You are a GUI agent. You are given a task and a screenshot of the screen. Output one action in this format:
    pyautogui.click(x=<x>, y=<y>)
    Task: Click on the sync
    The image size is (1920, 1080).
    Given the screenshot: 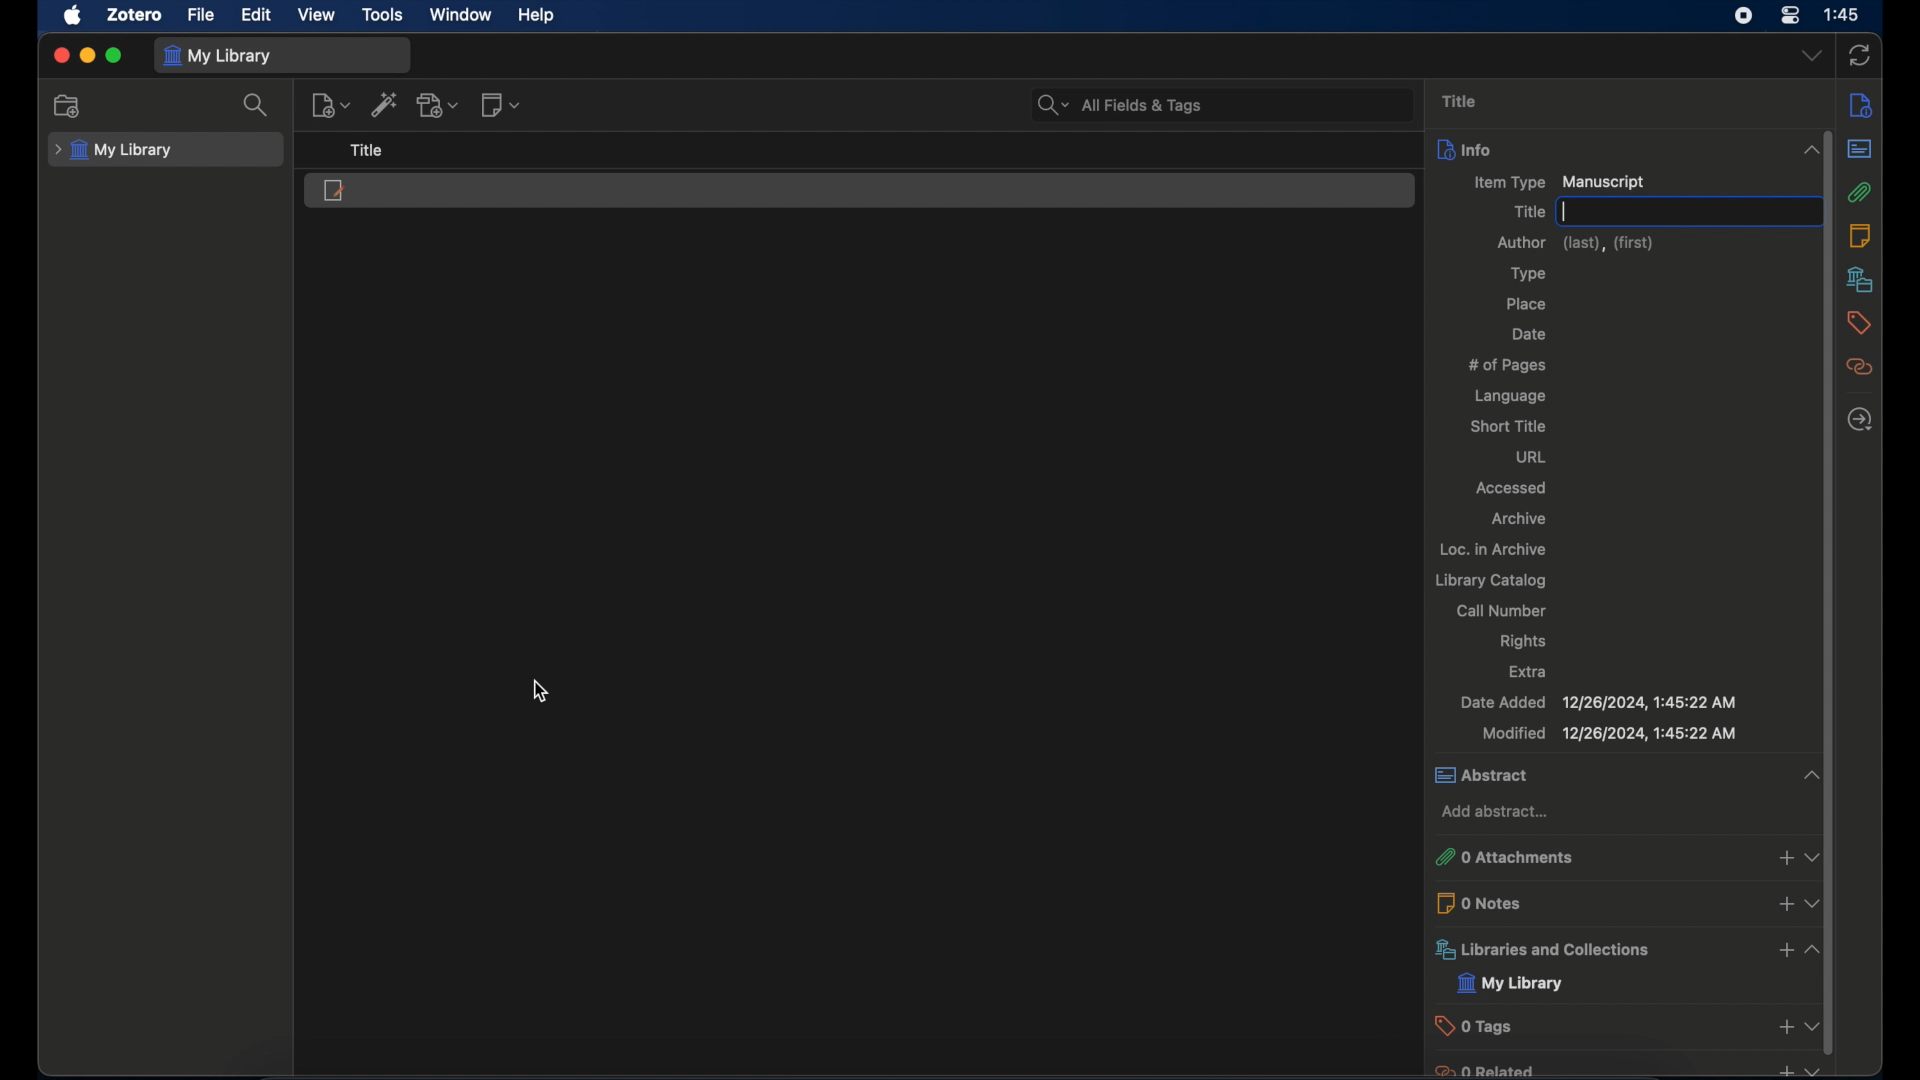 What is the action you would take?
    pyautogui.click(x=1858, y=57)
    